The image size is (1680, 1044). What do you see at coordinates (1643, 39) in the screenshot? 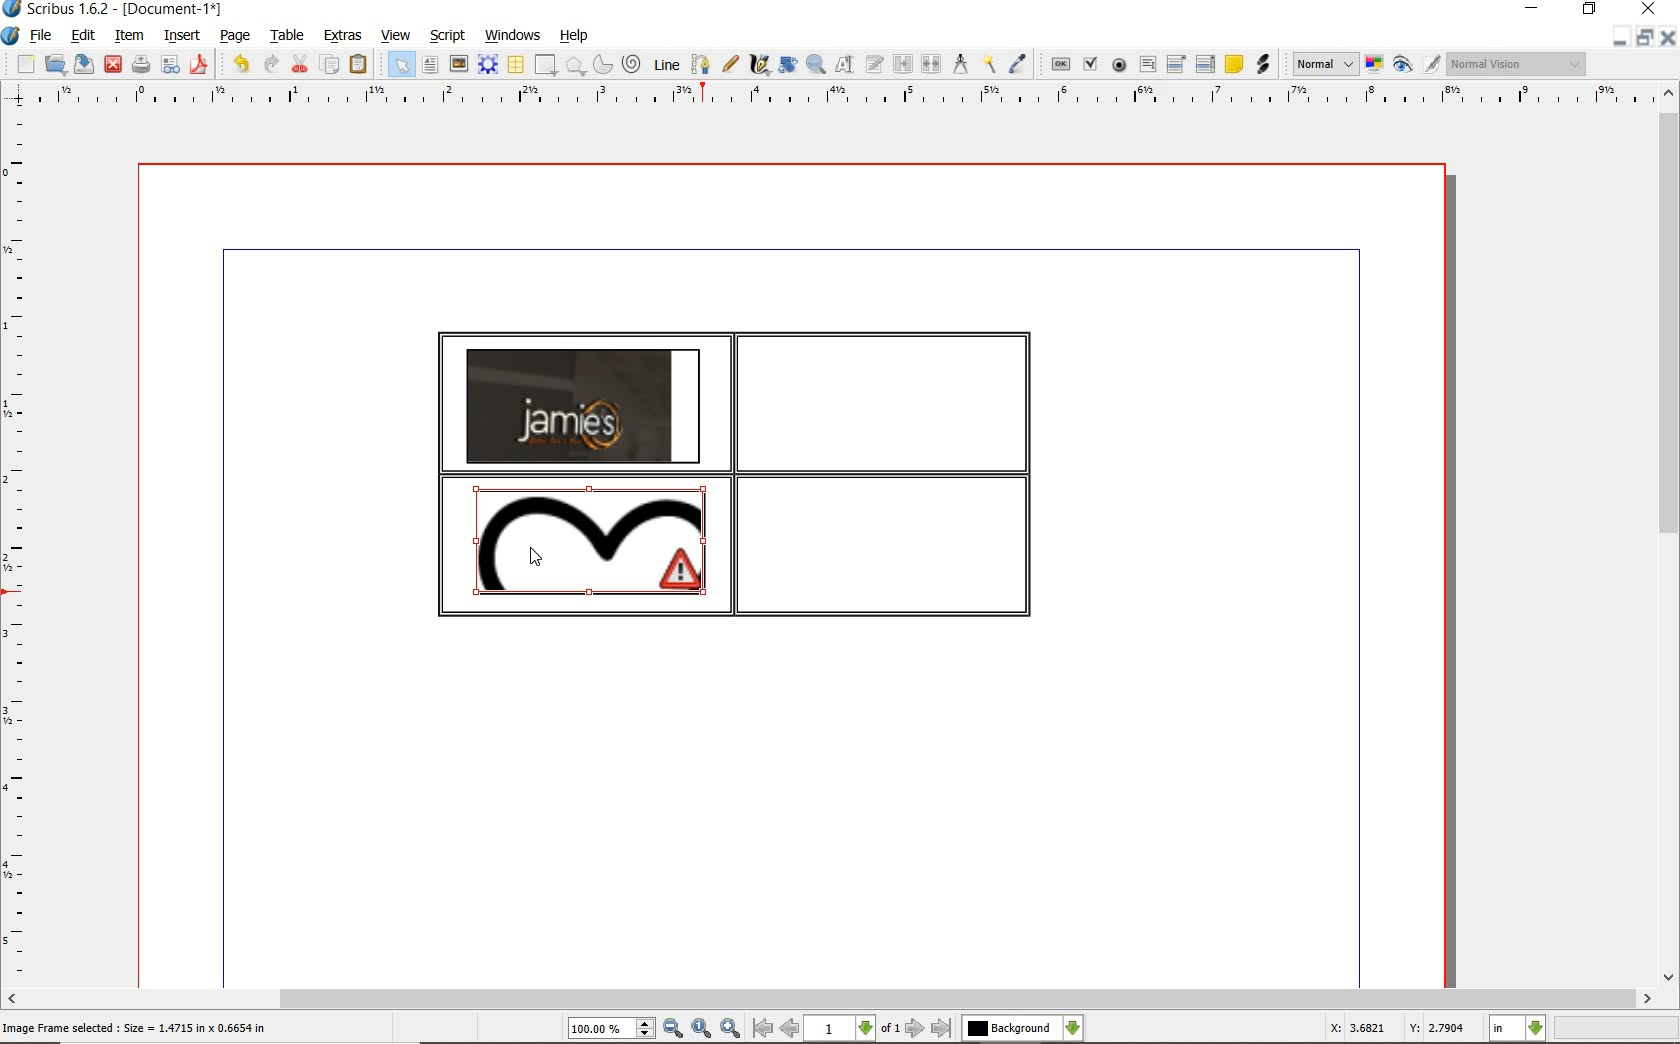
I see `restore` at bounding box center [1643, 39].